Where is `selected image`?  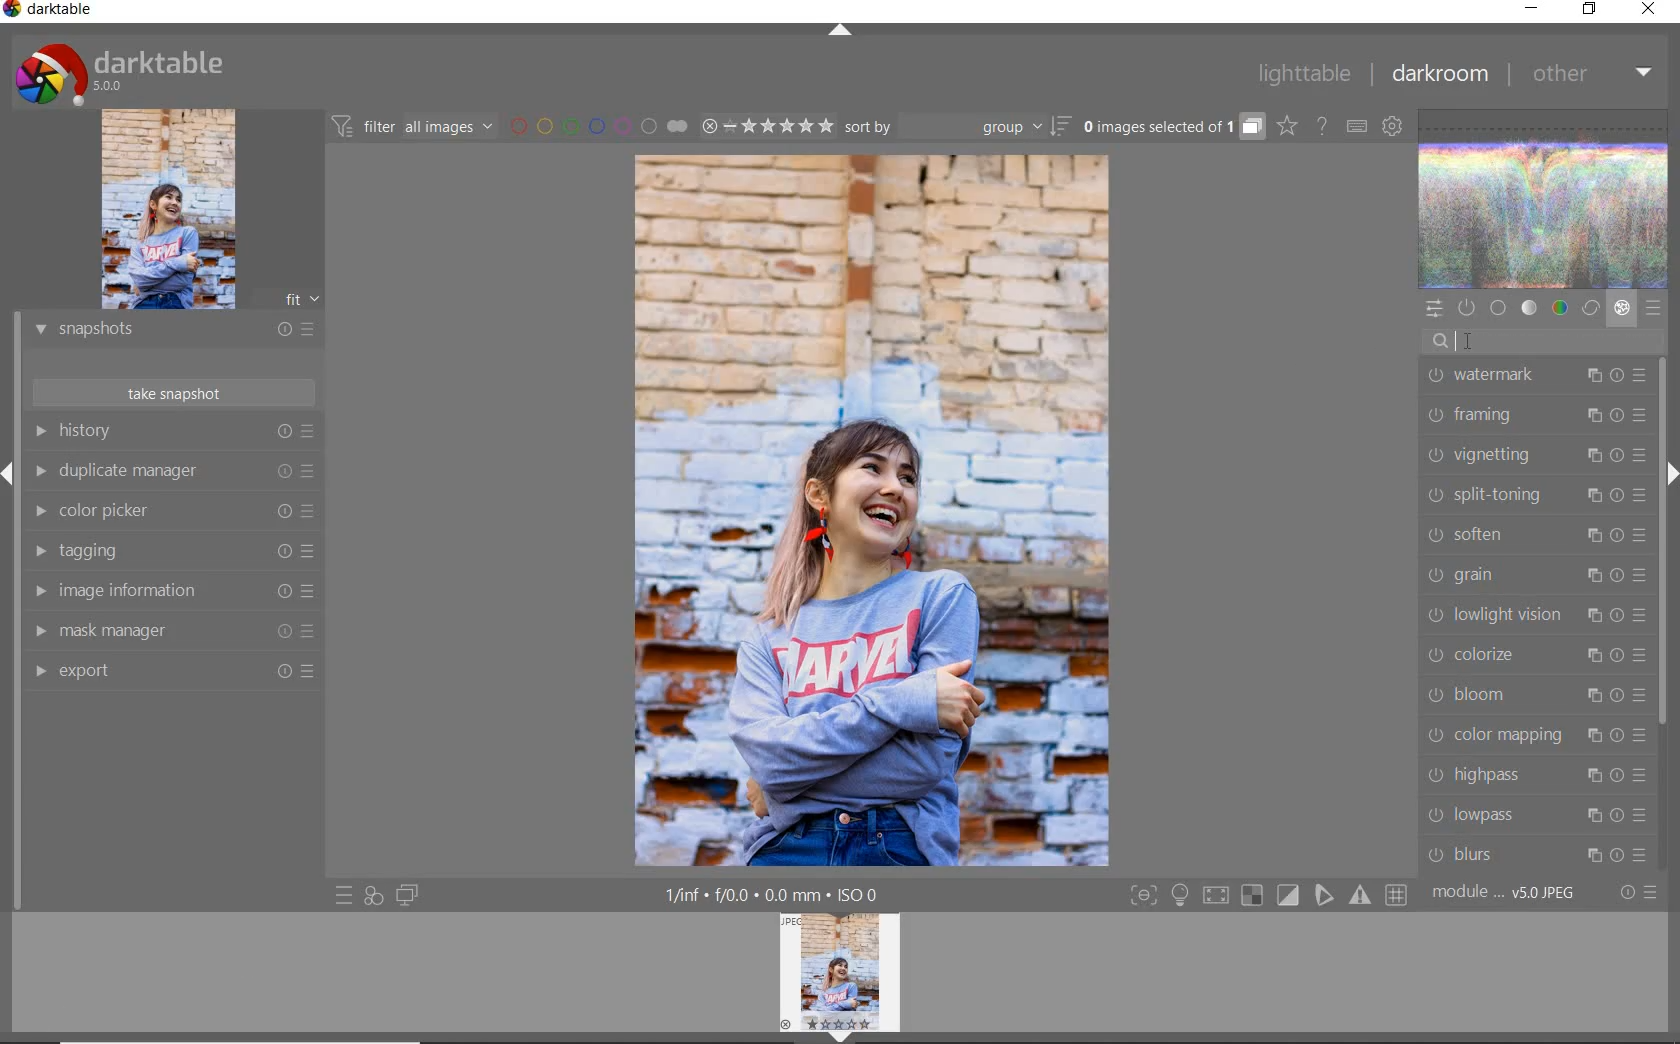
selected image is located at coordinates (873, 514).